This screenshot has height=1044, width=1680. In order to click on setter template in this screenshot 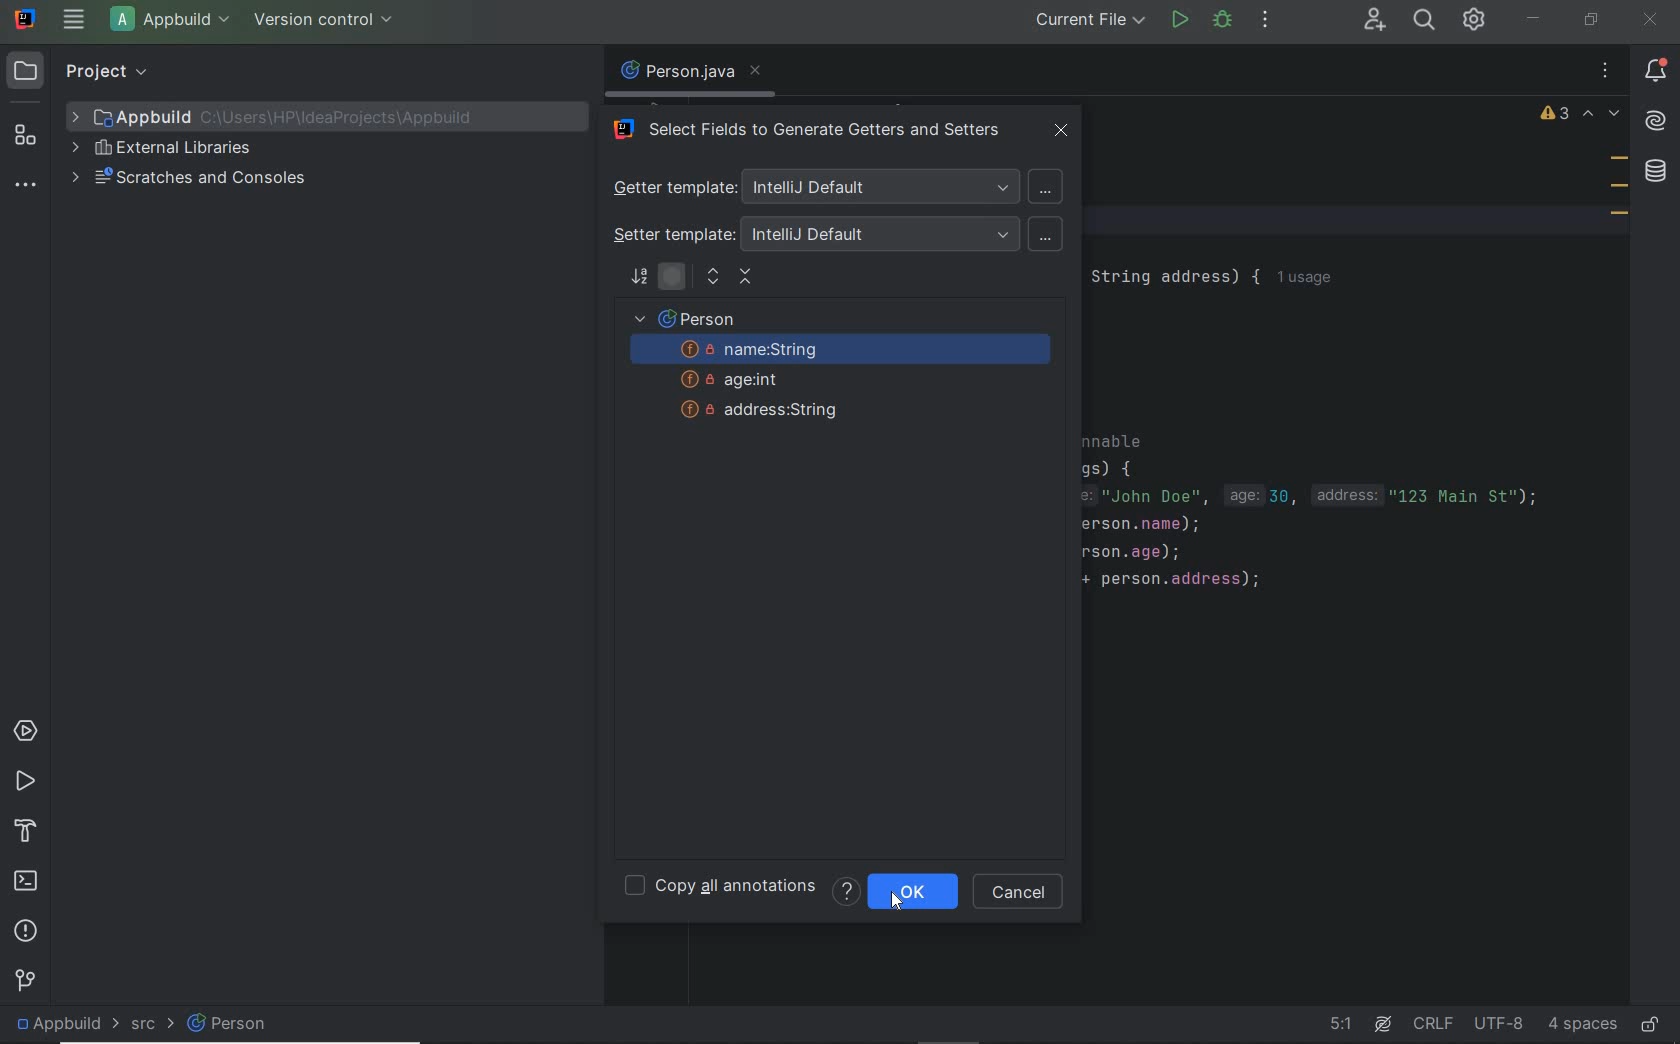, I will do `click(836, 233)`.